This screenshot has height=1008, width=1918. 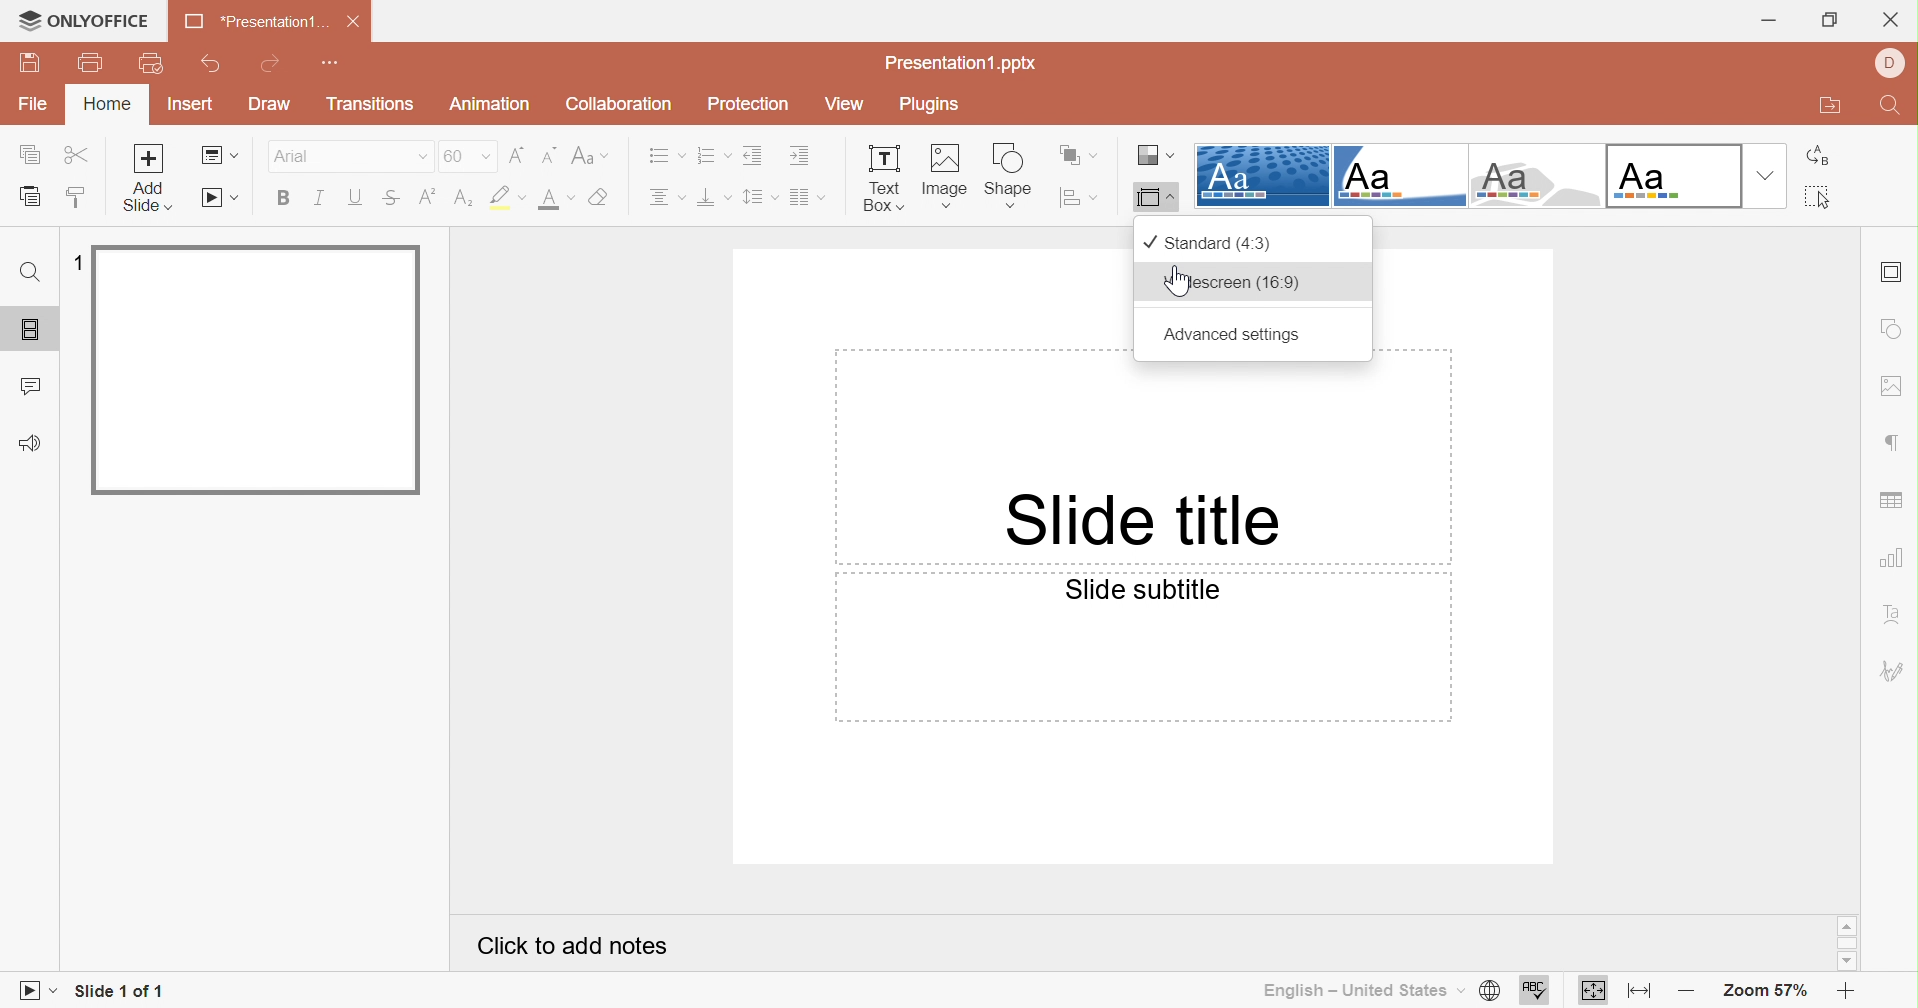 I want to click on Scroll up, so click(x=1846, y=924).